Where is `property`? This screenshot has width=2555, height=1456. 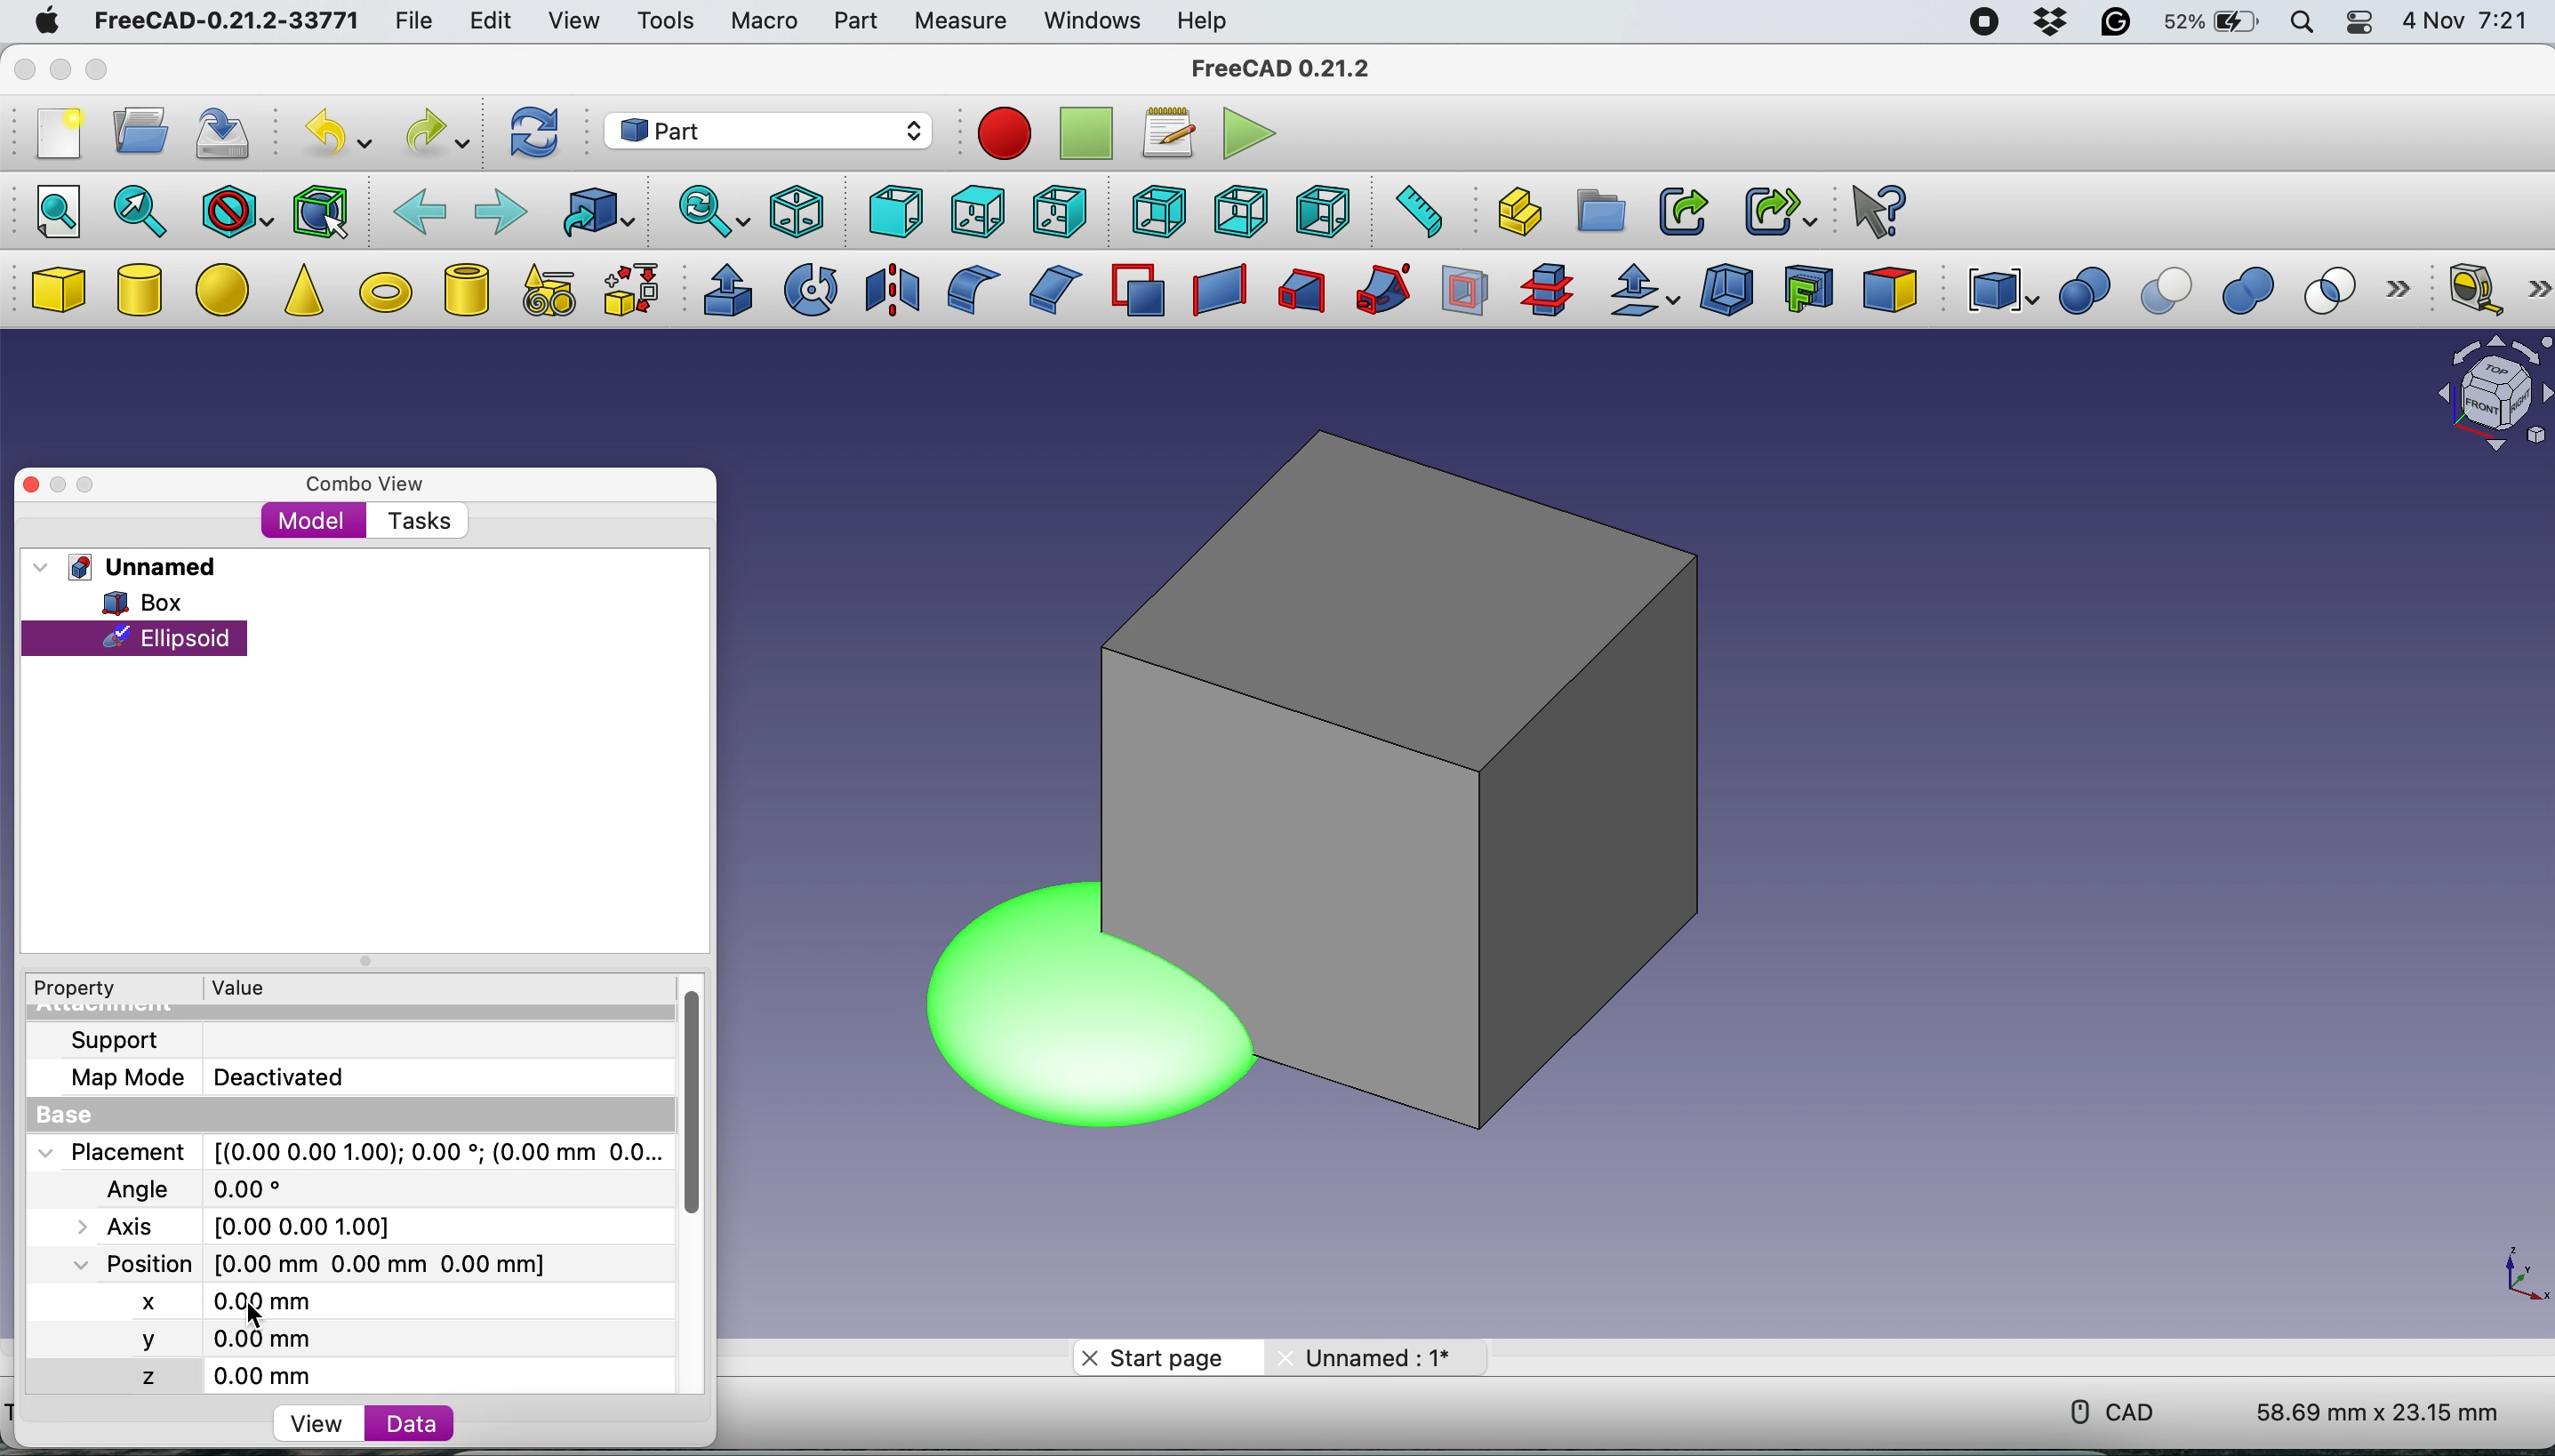 property is located at coordinates (72, 990).